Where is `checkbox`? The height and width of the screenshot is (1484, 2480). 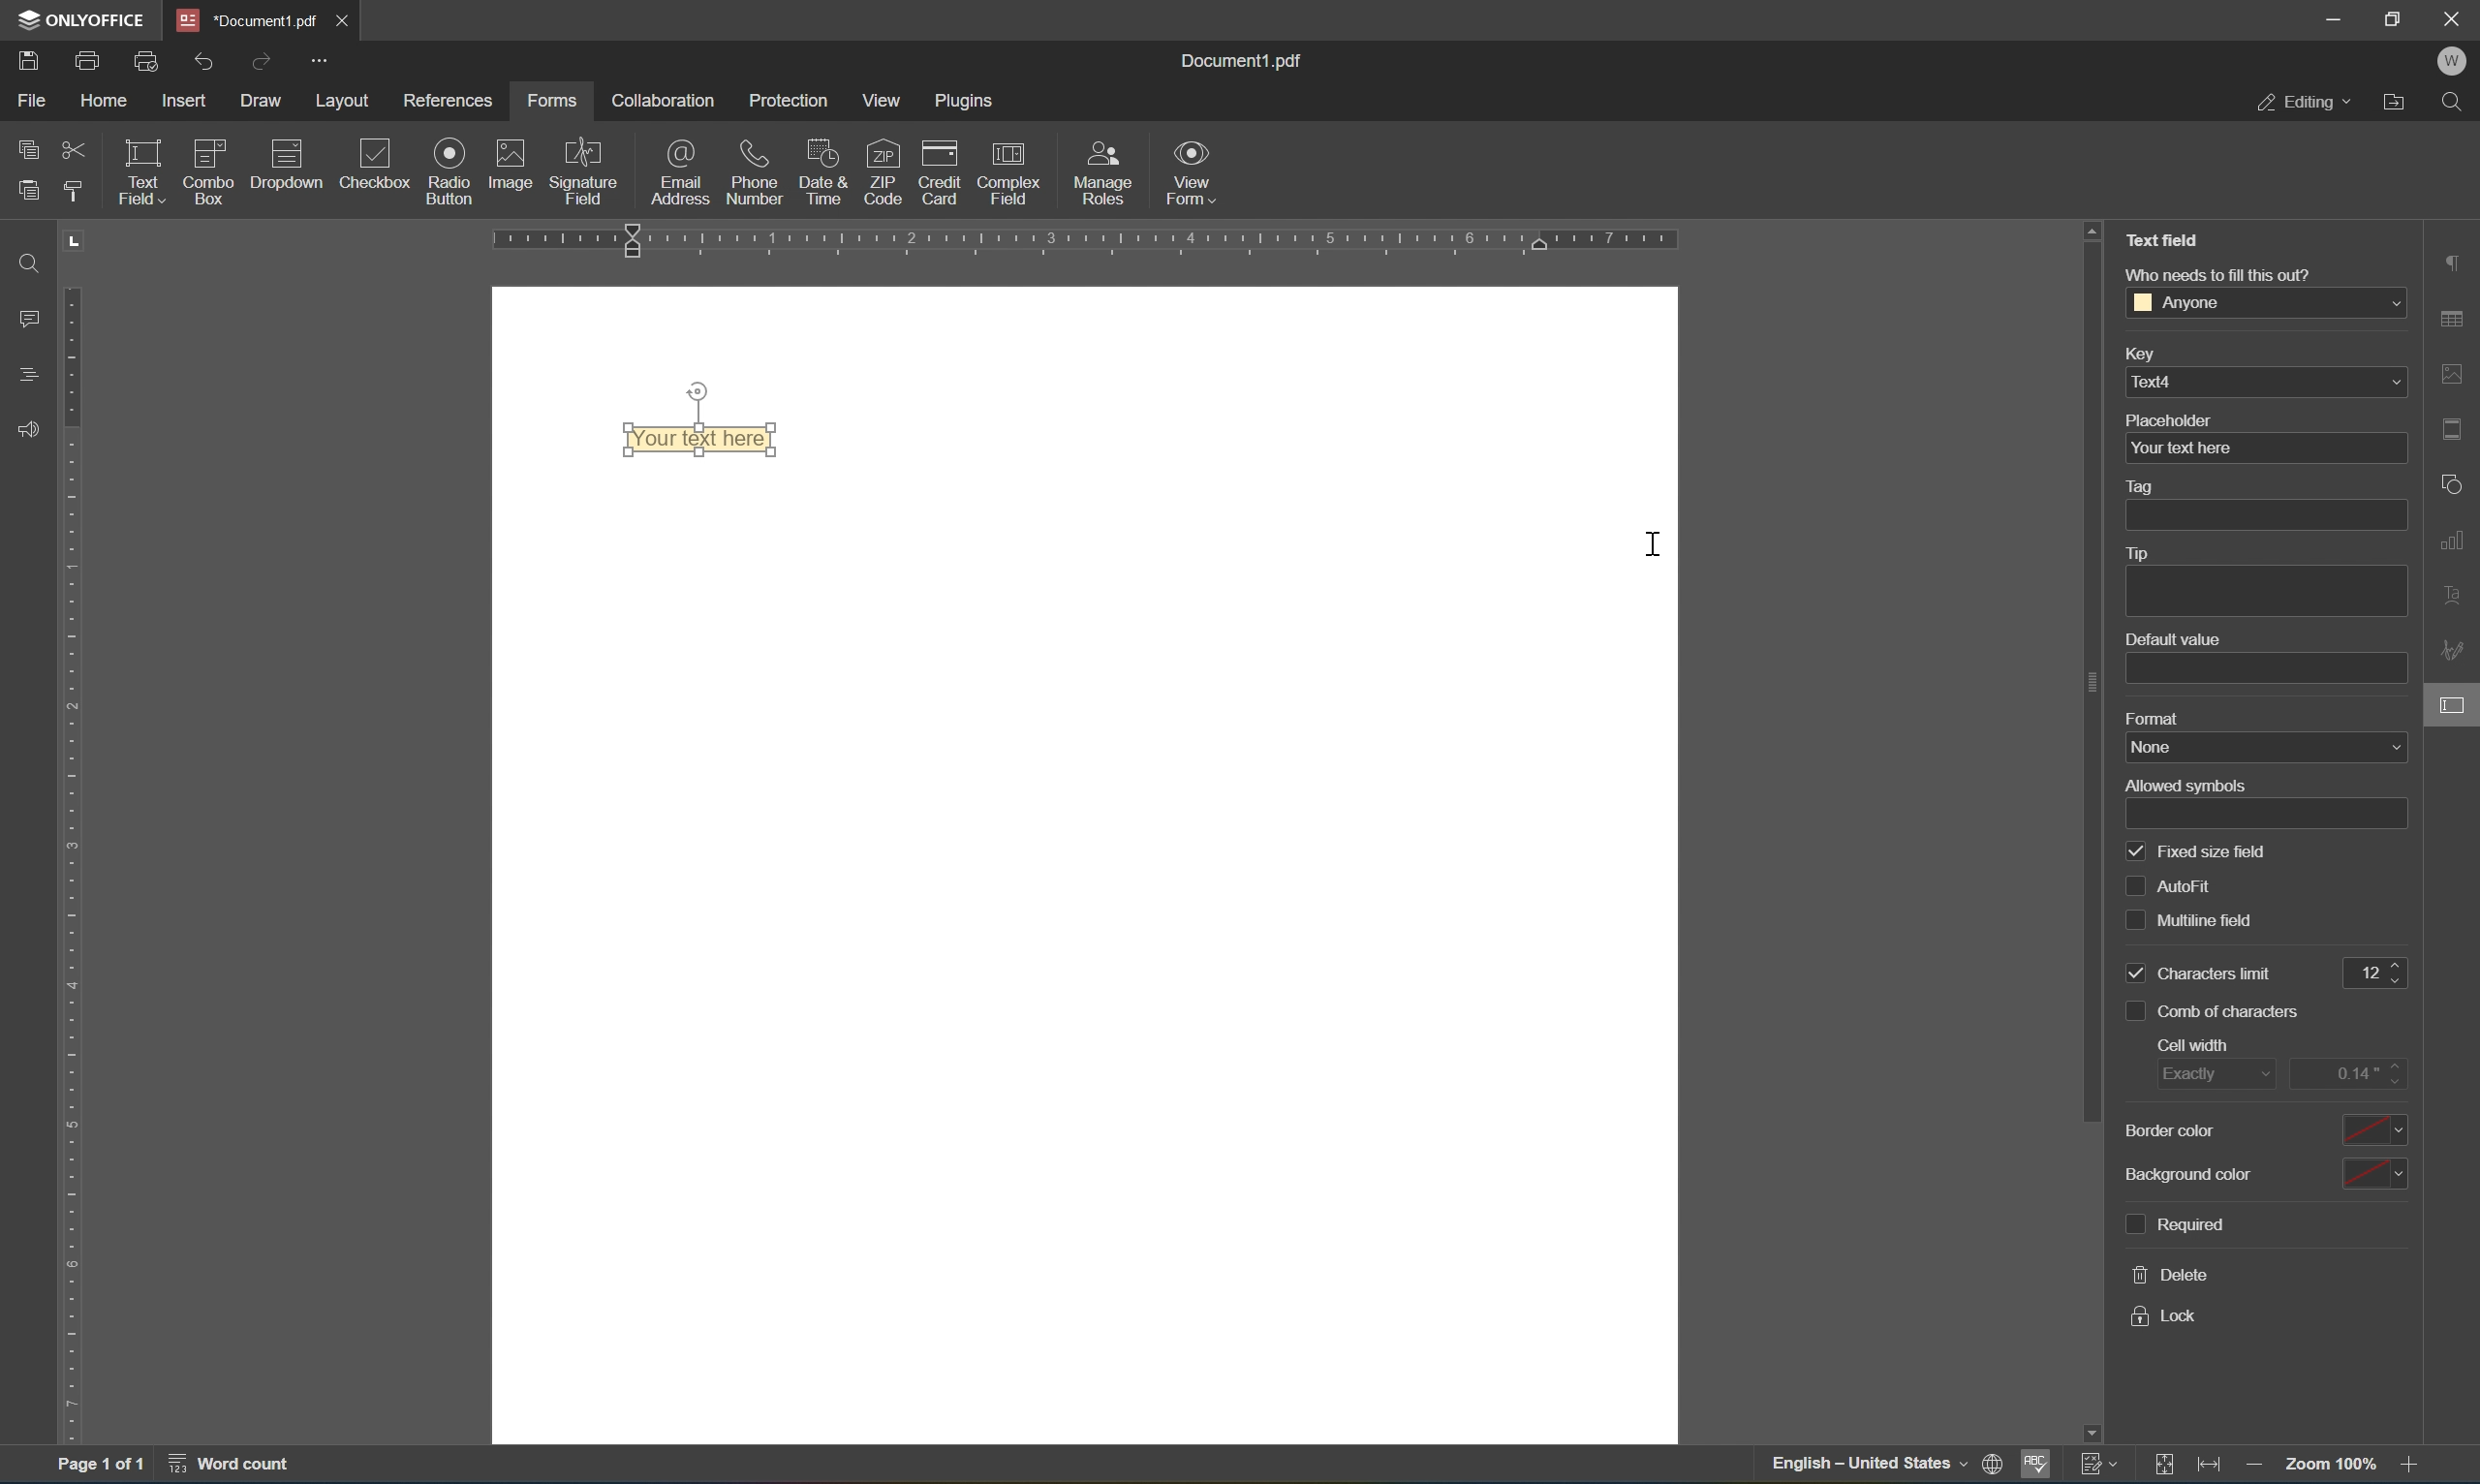
checkbox is located at coordinates (2131, 1006).